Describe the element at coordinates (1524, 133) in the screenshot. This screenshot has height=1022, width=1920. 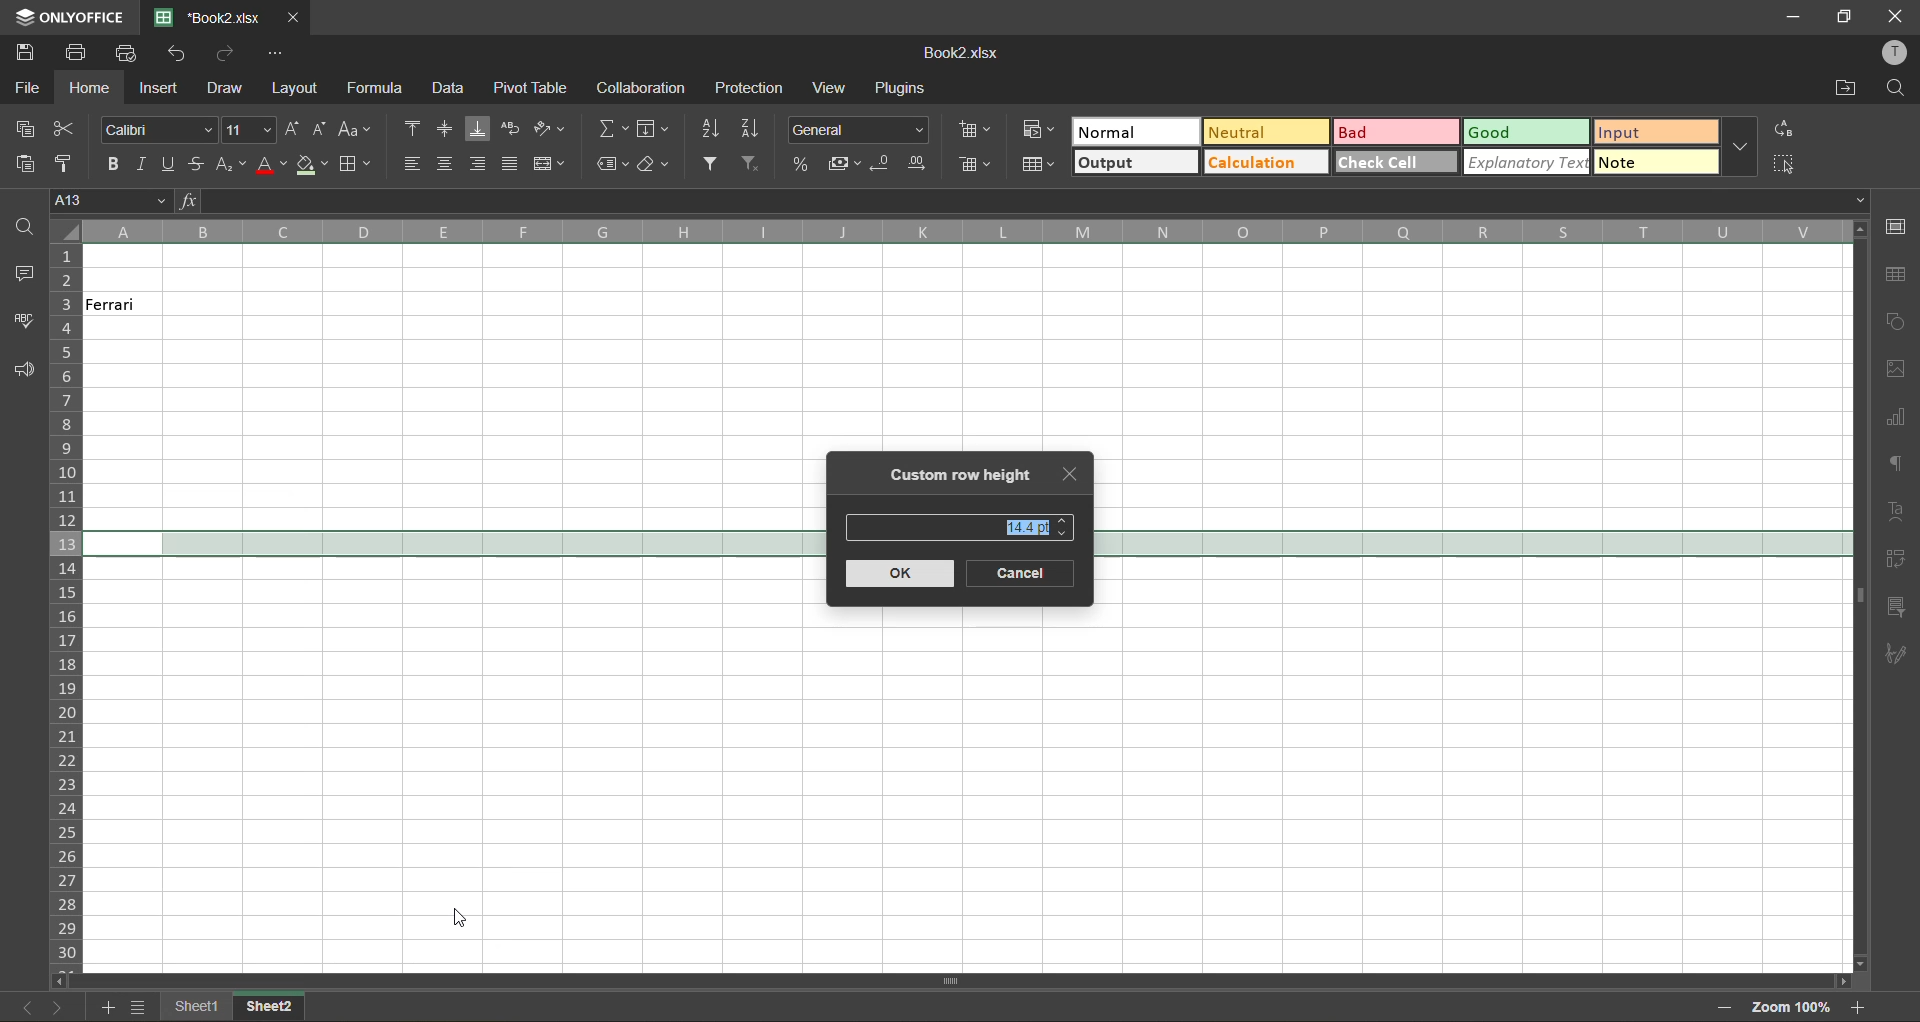
I see `good` at that location.